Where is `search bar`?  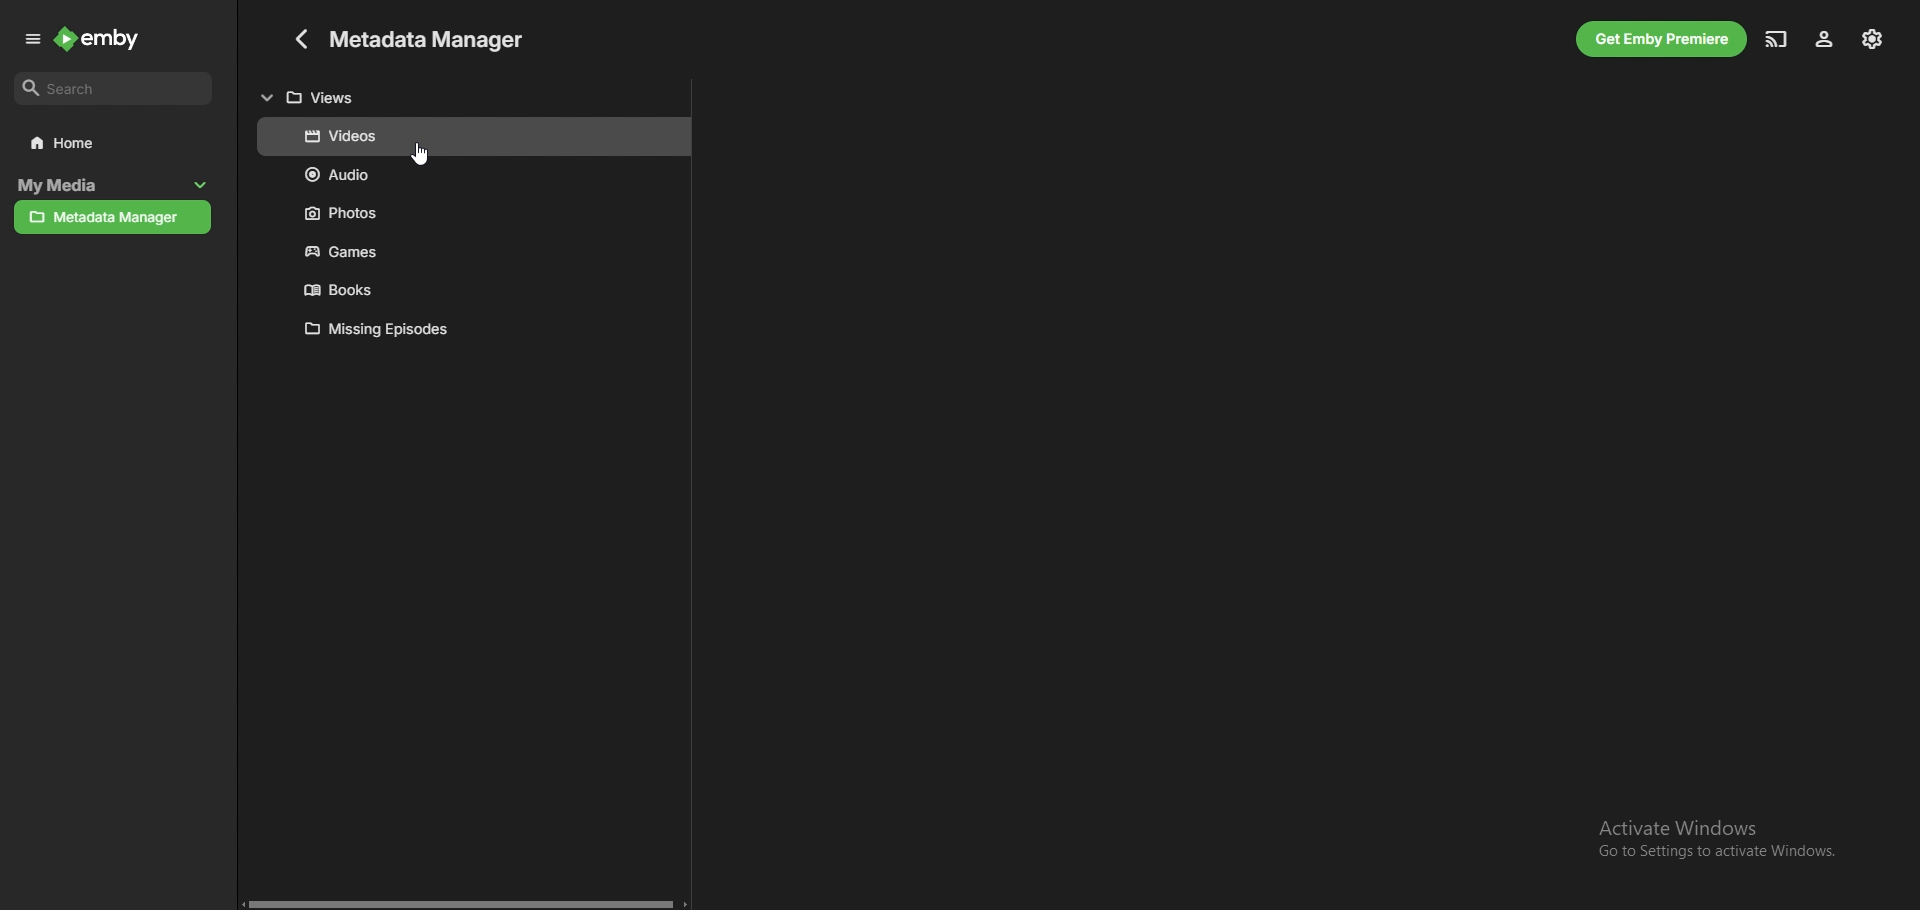
search bar is located at coordinates (114, 89).